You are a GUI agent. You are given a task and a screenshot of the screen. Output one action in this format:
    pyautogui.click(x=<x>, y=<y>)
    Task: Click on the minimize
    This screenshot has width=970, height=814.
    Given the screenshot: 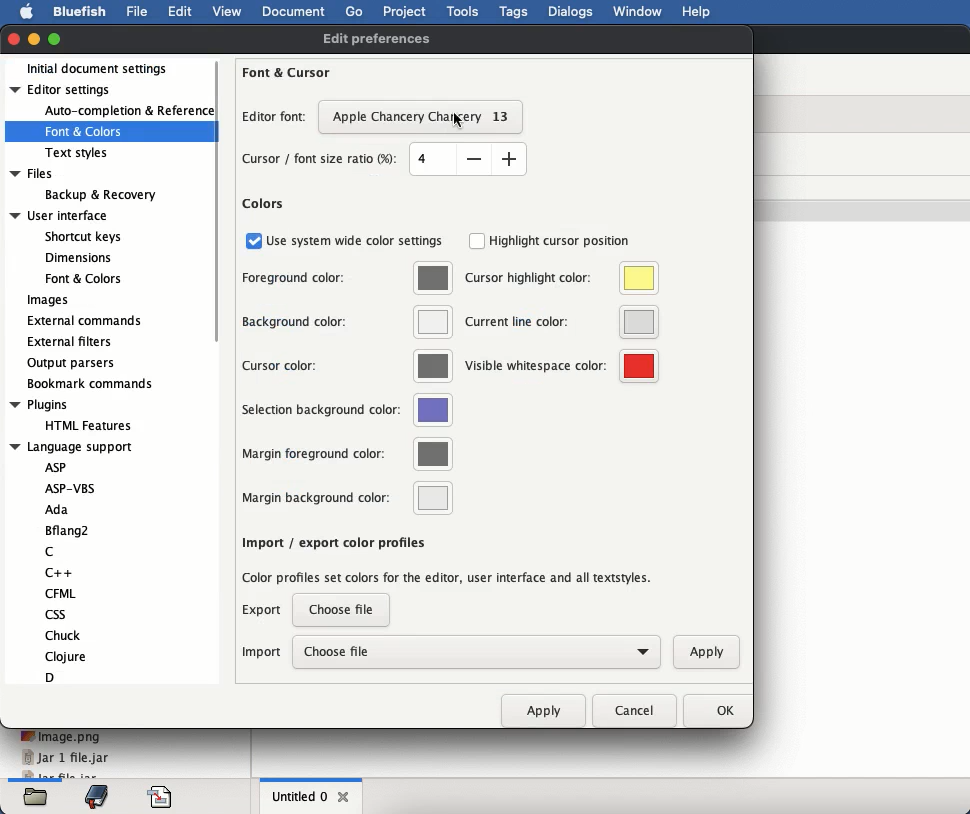 What is the action you would take?
    pyautogui.click(x=34, y=39)
    